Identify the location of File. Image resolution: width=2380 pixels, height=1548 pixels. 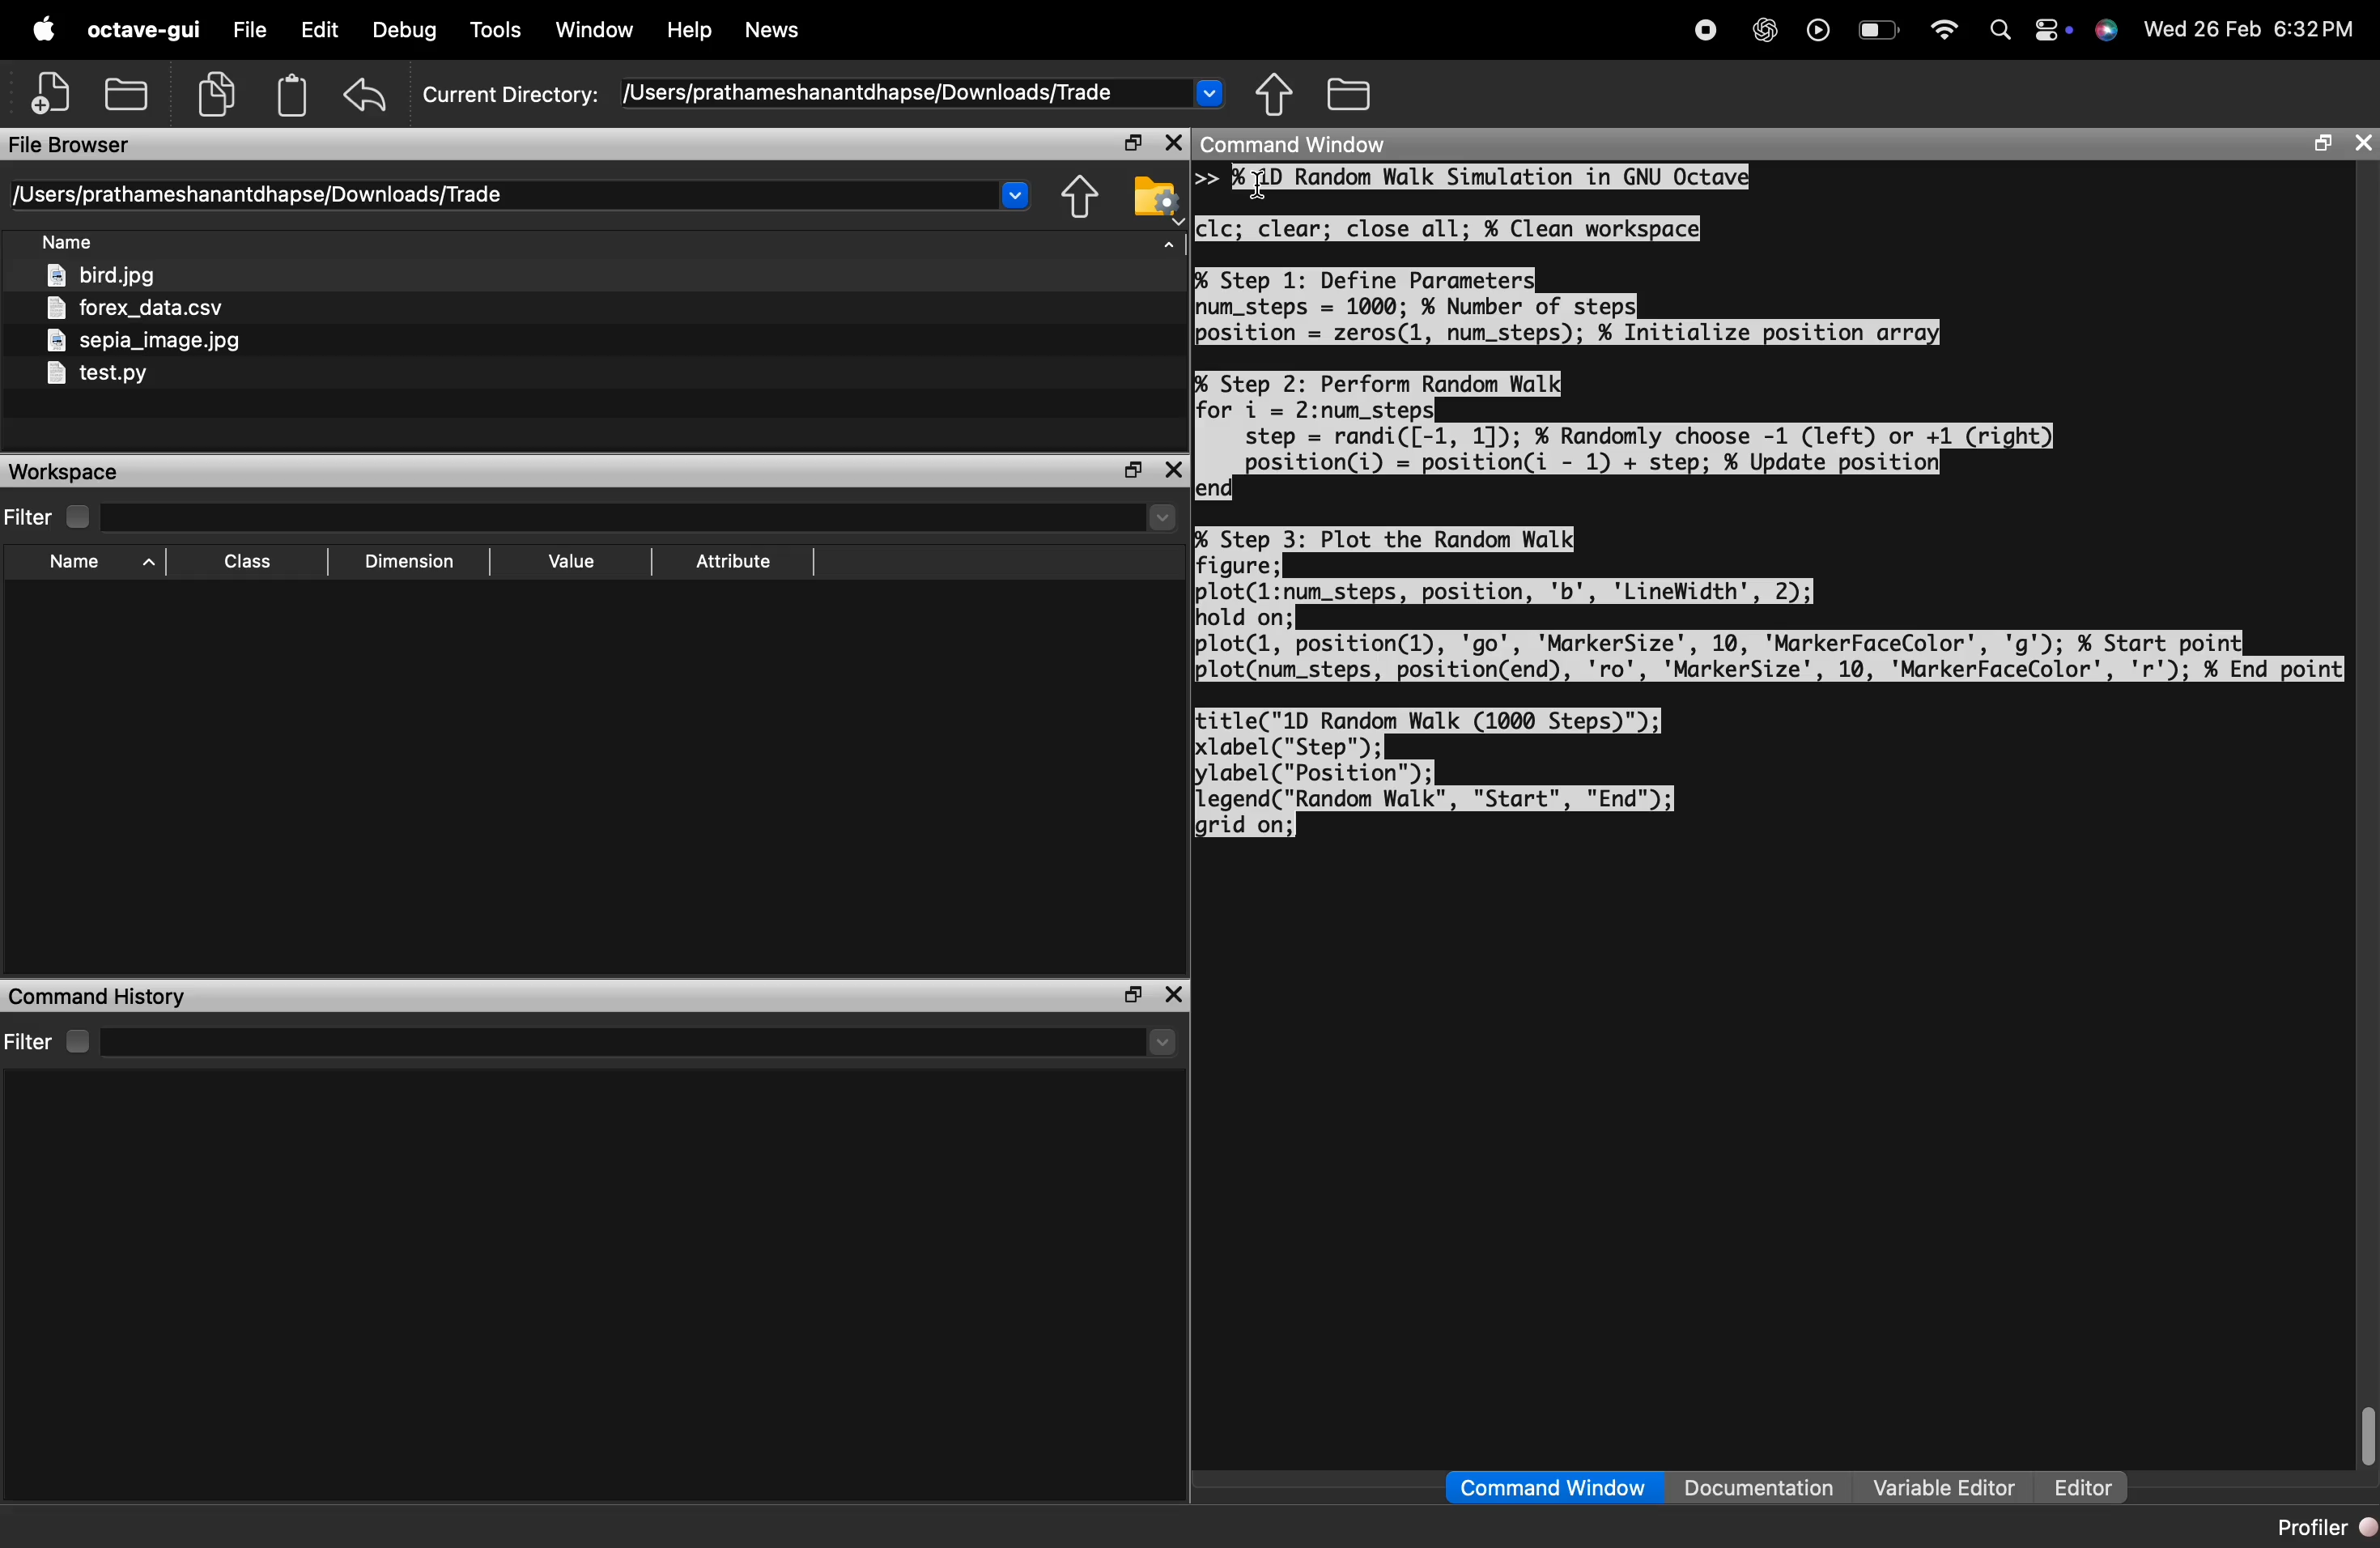
(246, 31).